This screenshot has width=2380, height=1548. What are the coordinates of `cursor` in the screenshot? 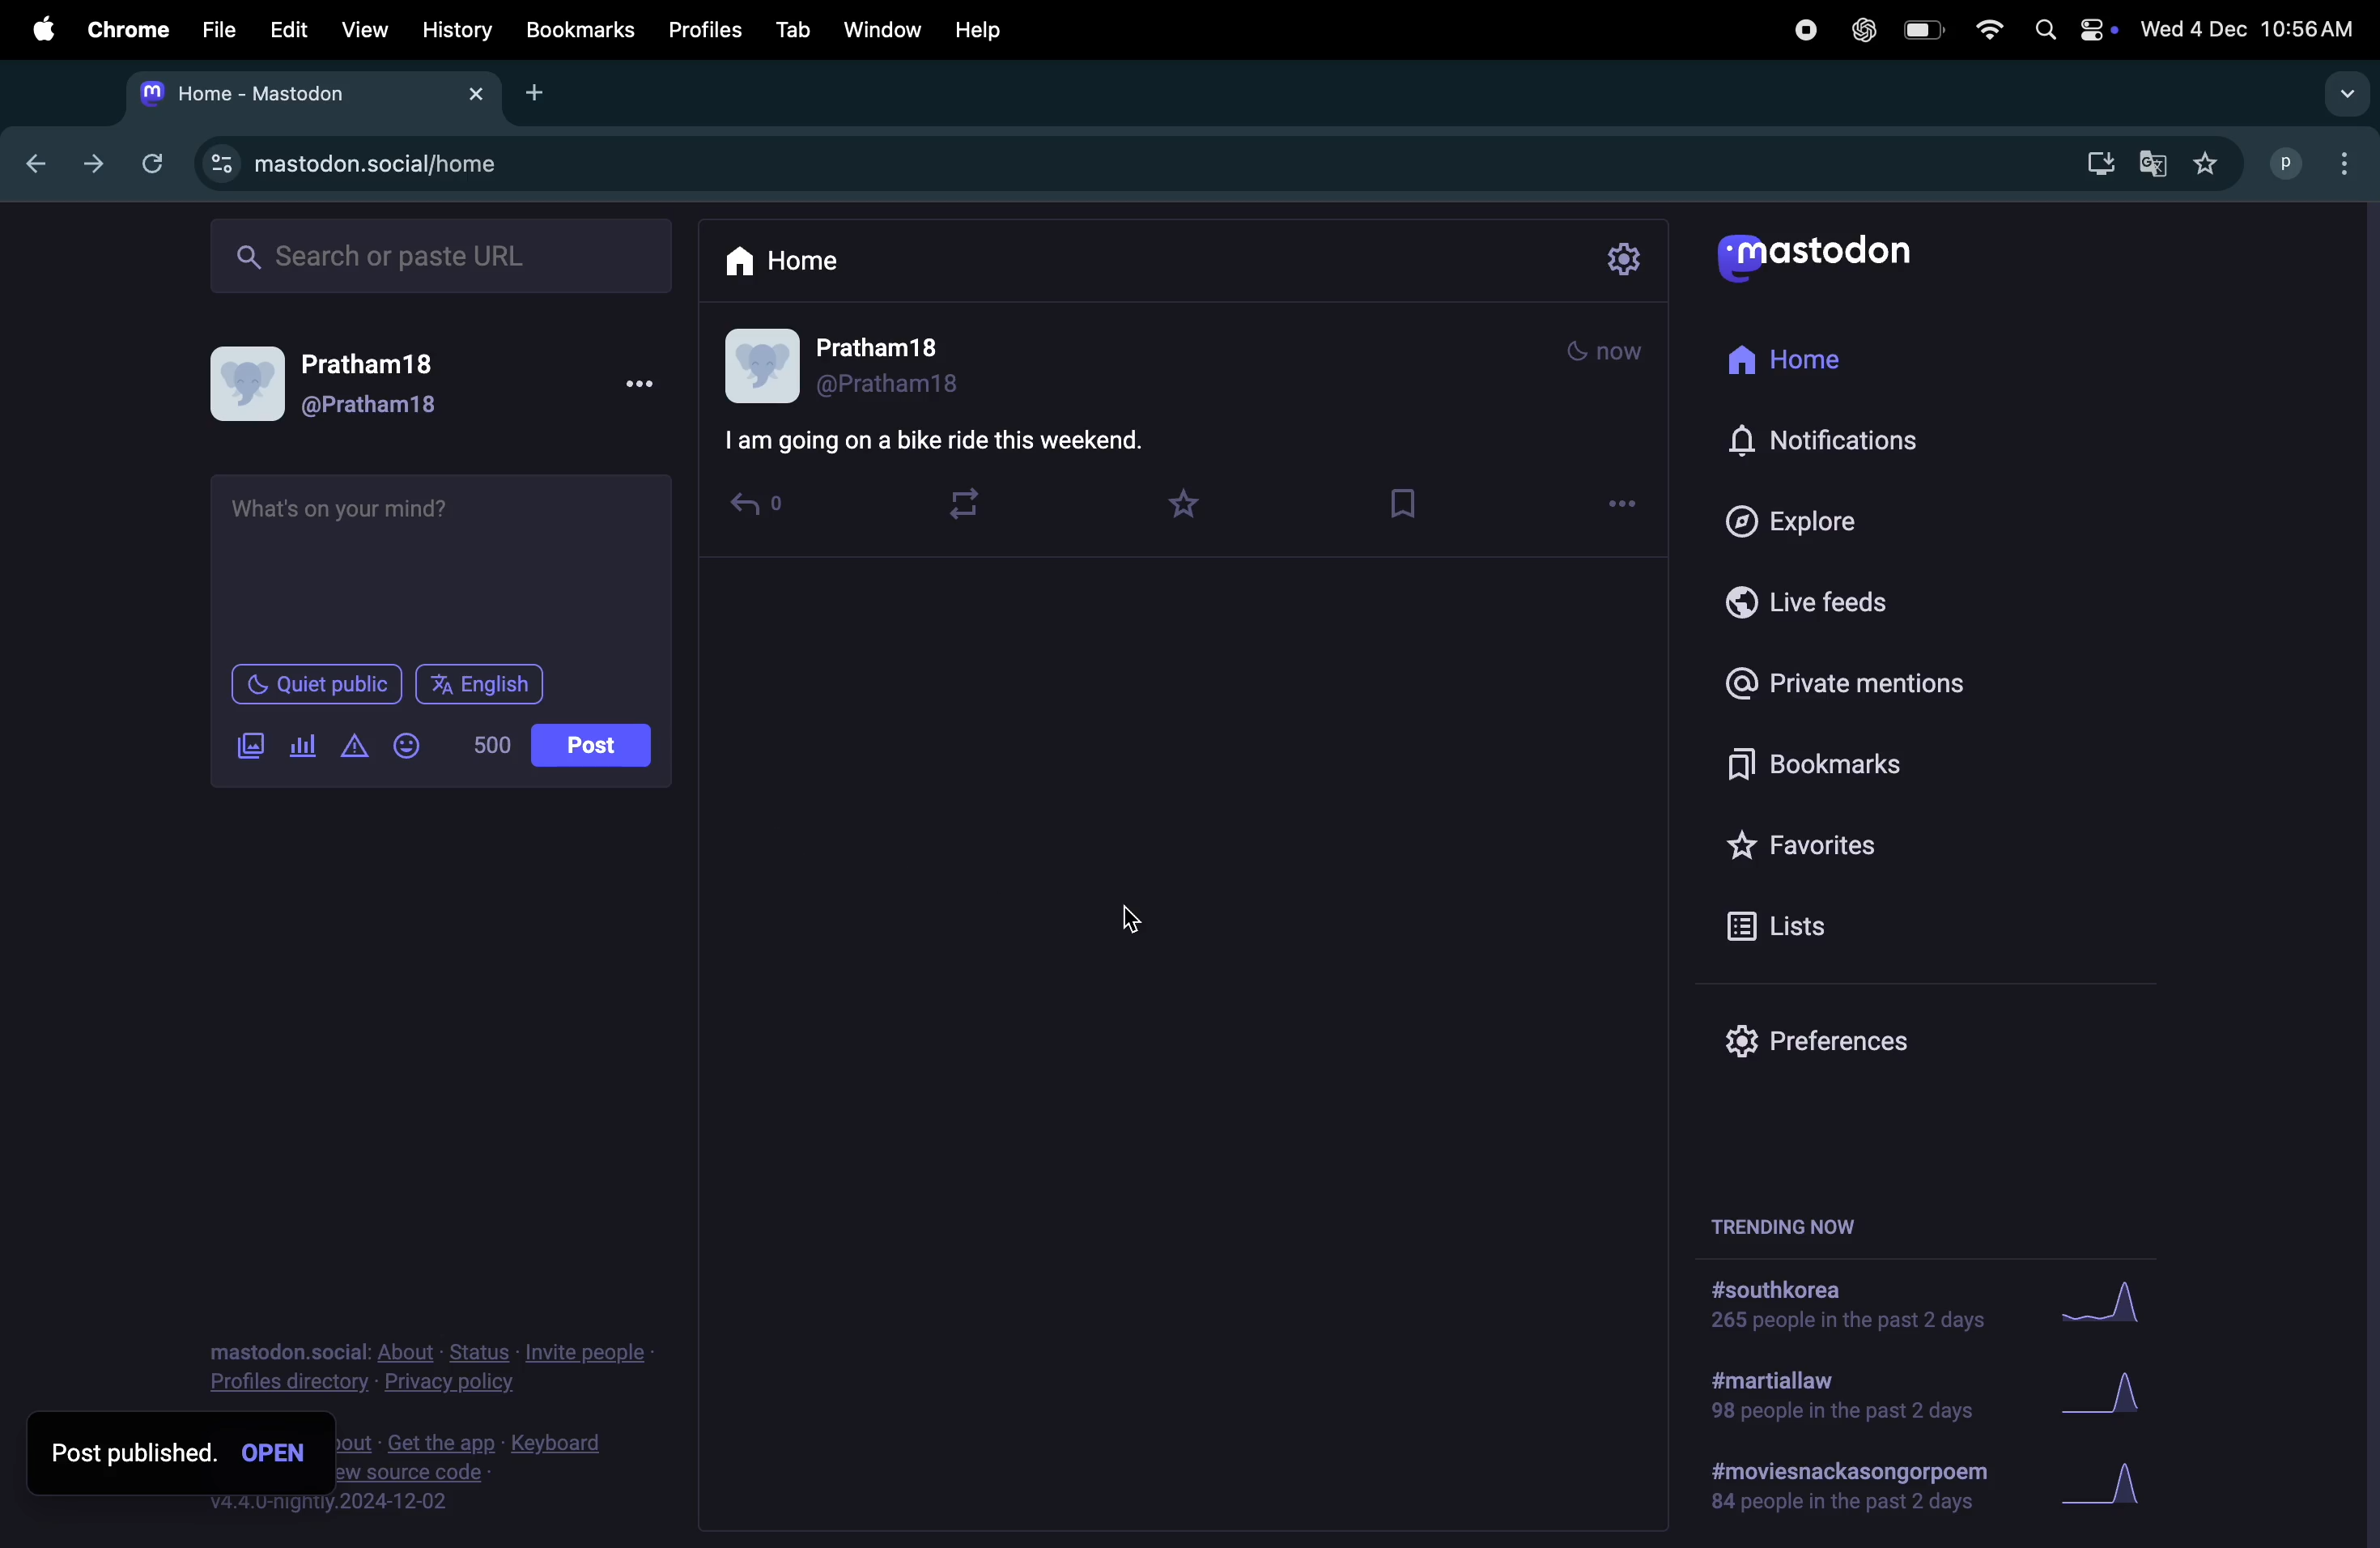 It's located at (1116, 919).